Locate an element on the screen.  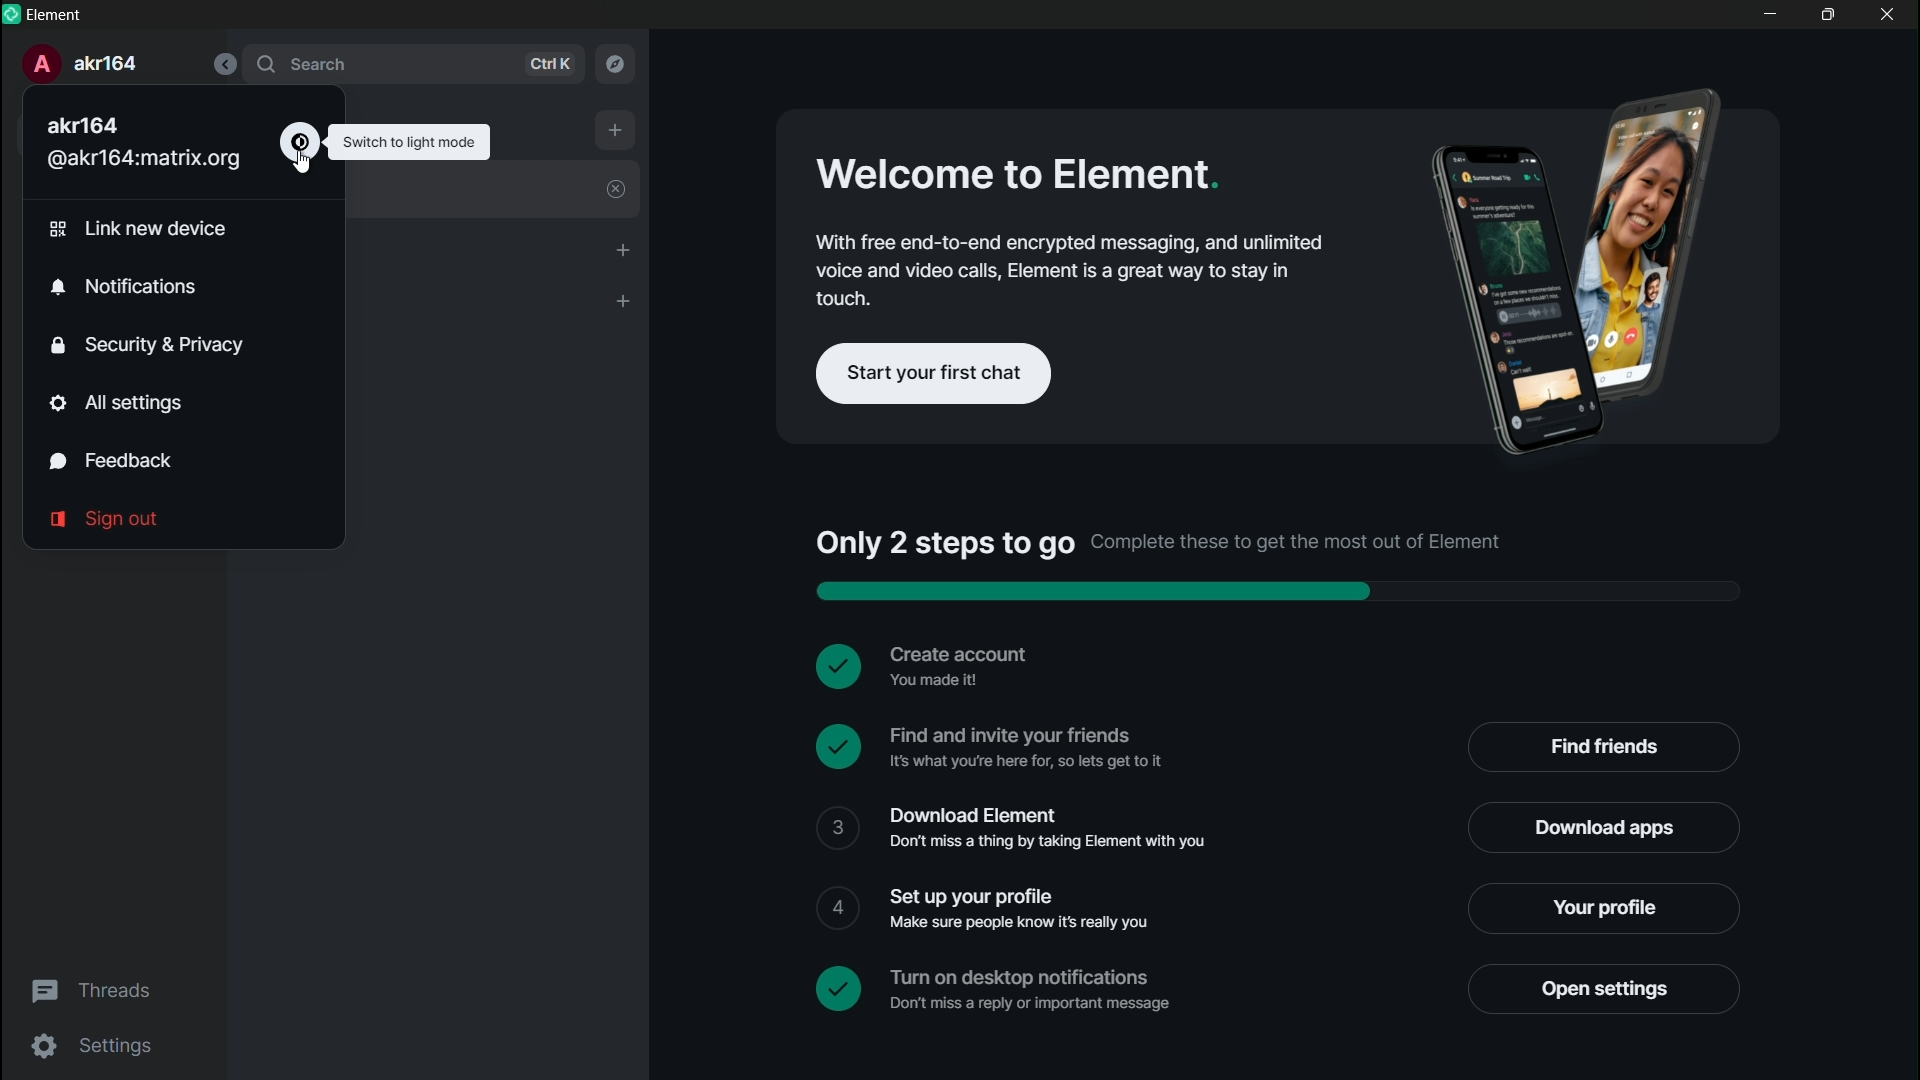
Advertising picture is located at coordinates (1578, 277).